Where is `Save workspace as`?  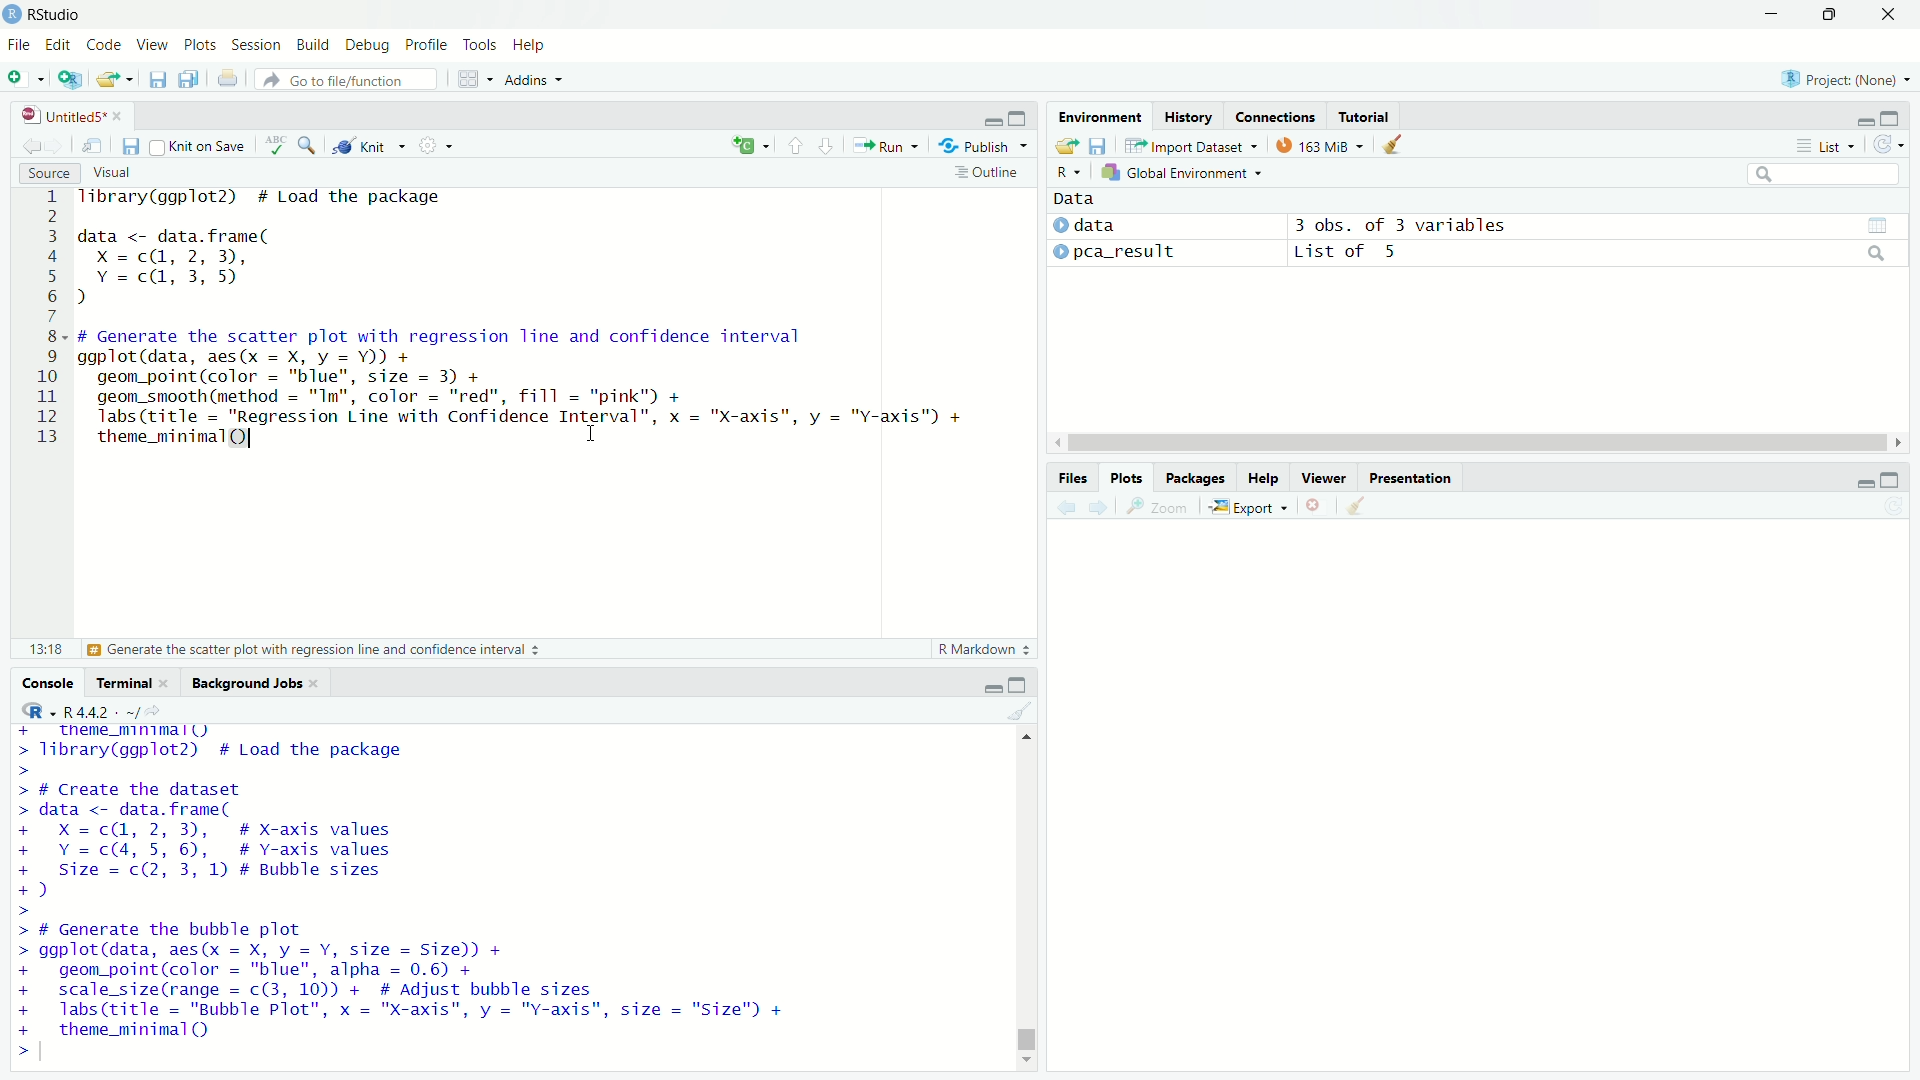 Save workspace as is located at coordinates (1097, 144).